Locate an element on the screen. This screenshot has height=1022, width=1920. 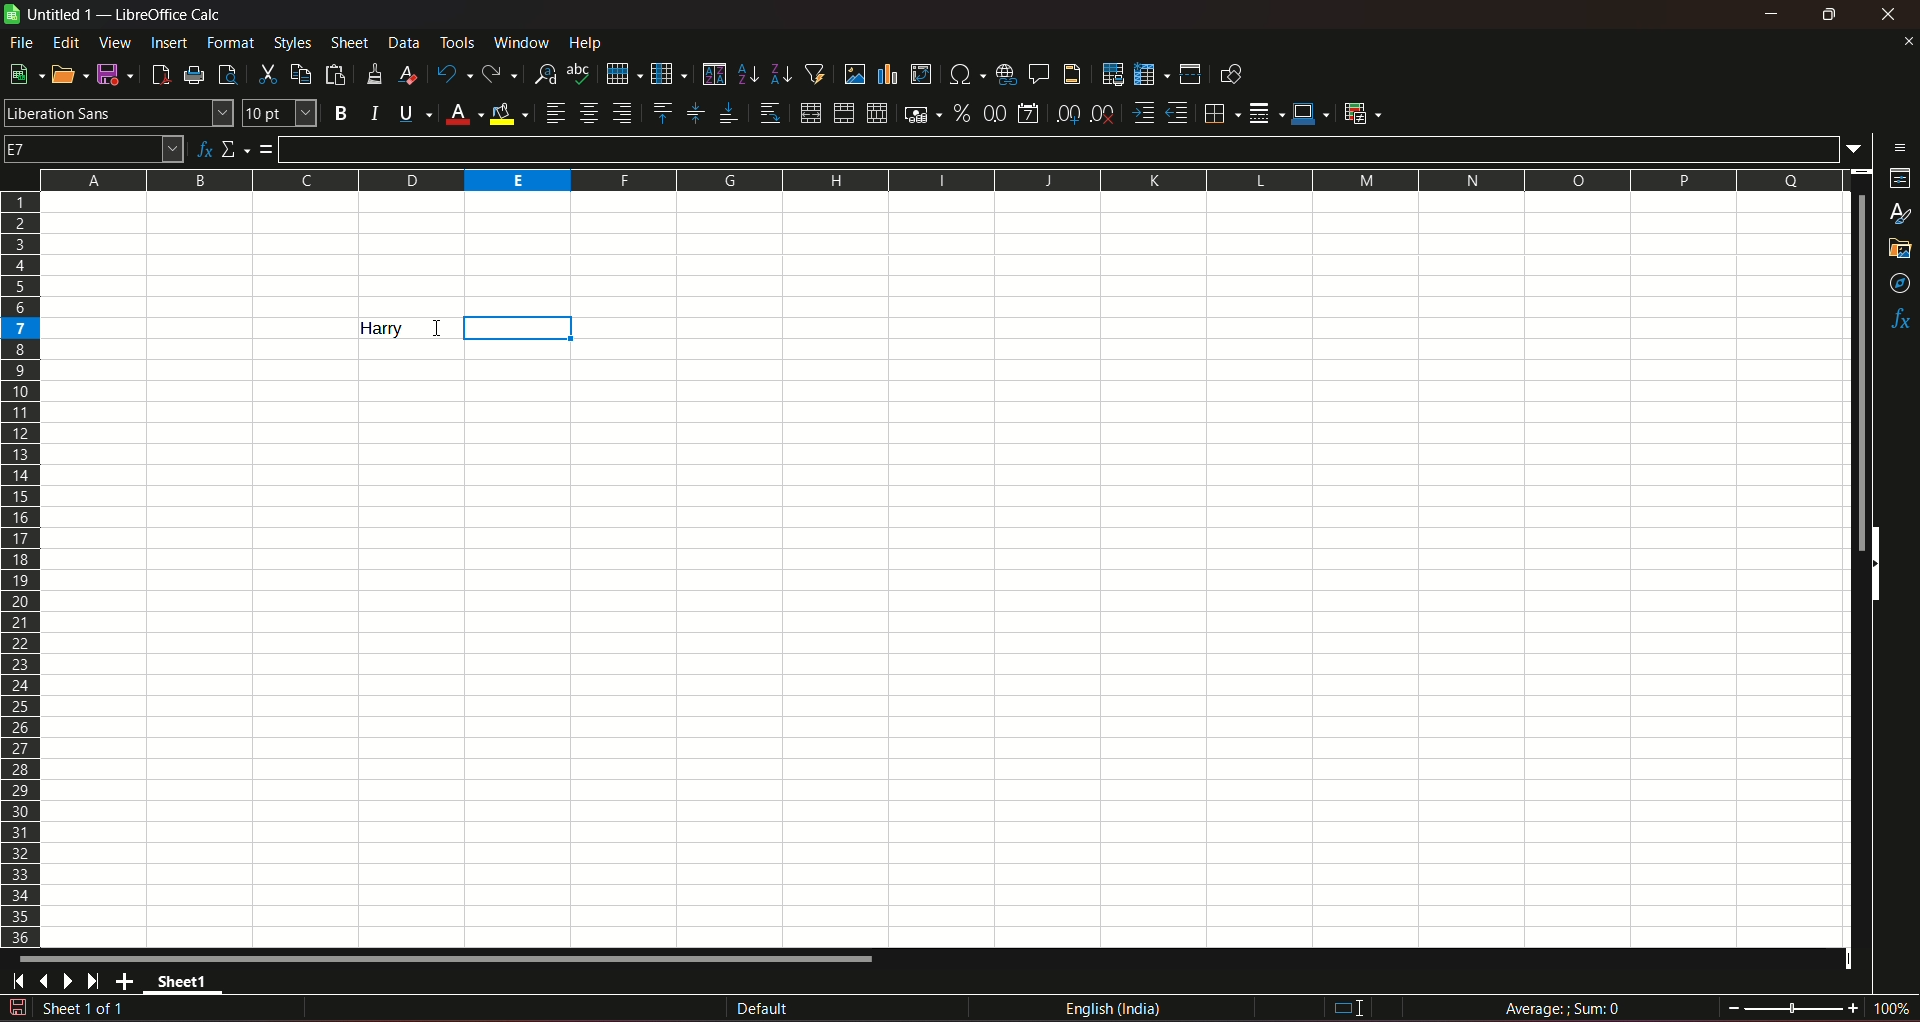
name box is located at coordinates (94, 147).